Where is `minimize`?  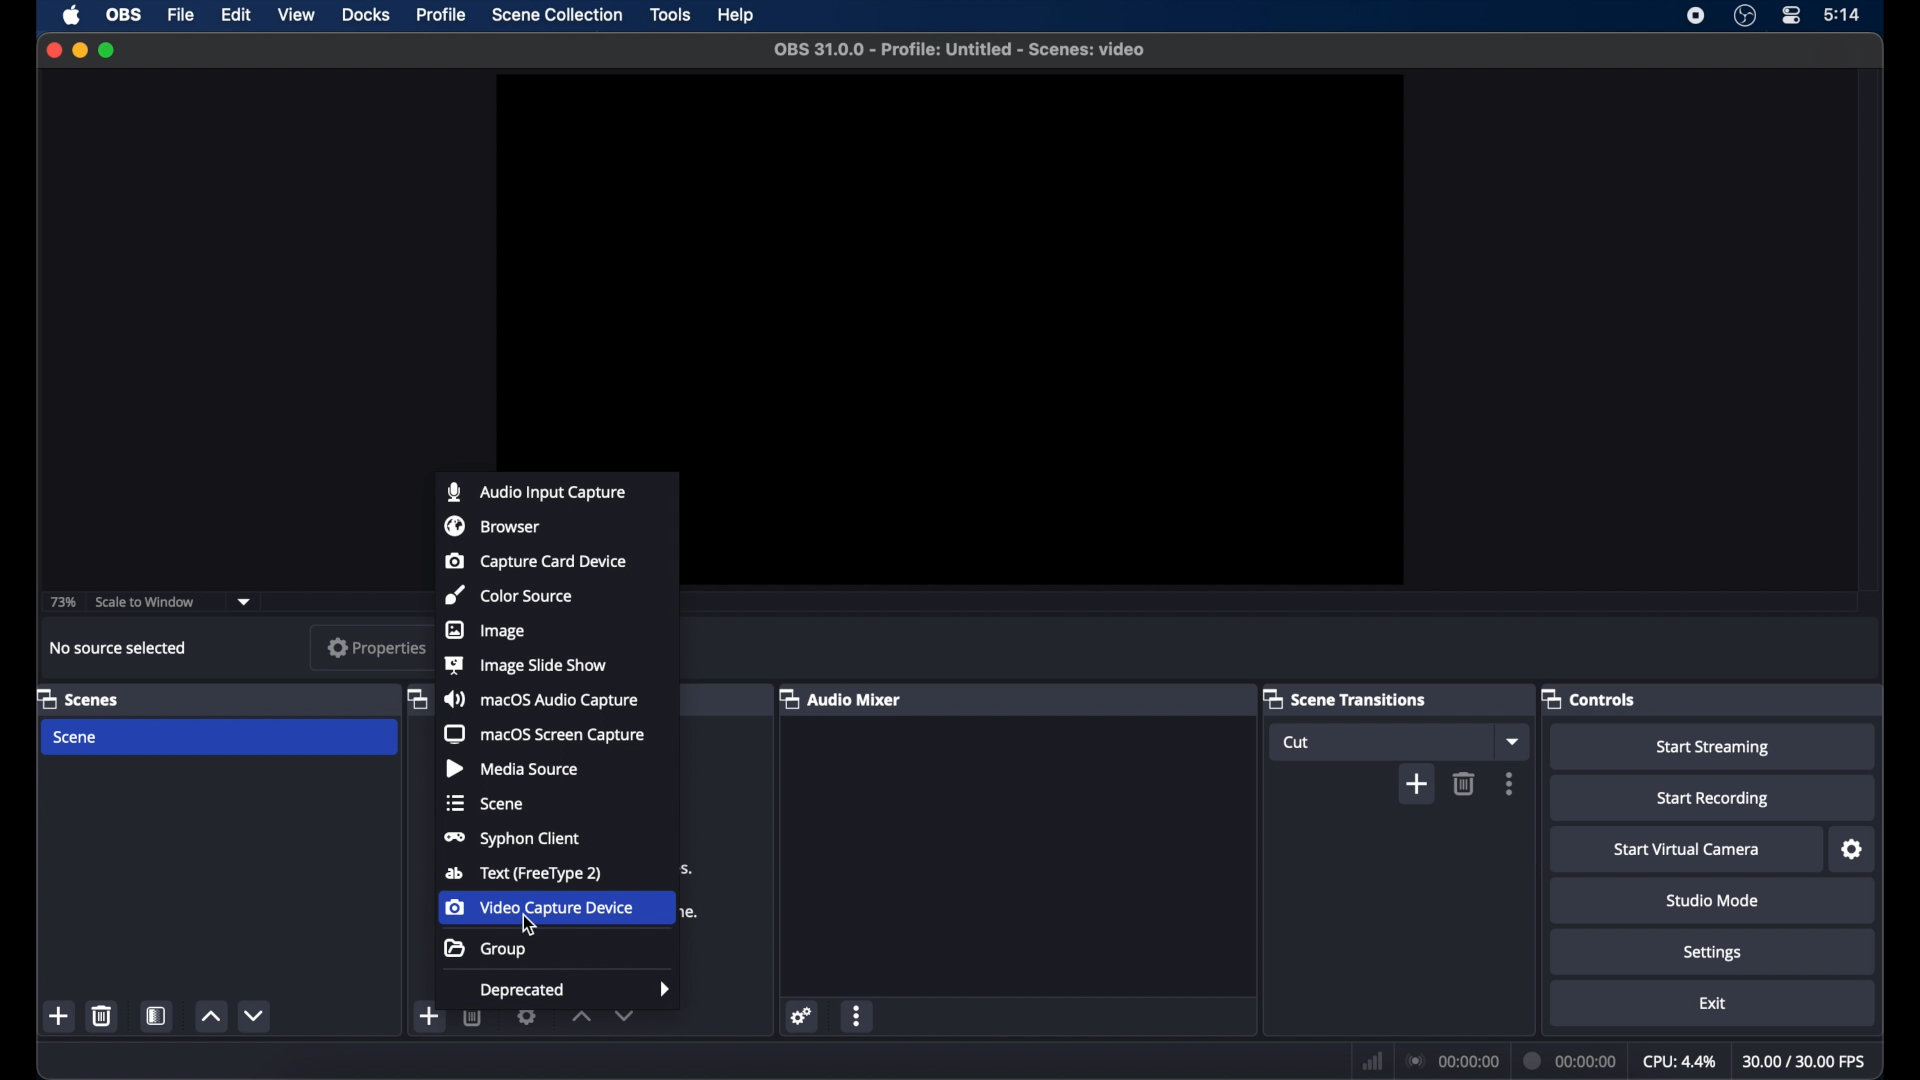 minimize is located at coordinates (80, 50).